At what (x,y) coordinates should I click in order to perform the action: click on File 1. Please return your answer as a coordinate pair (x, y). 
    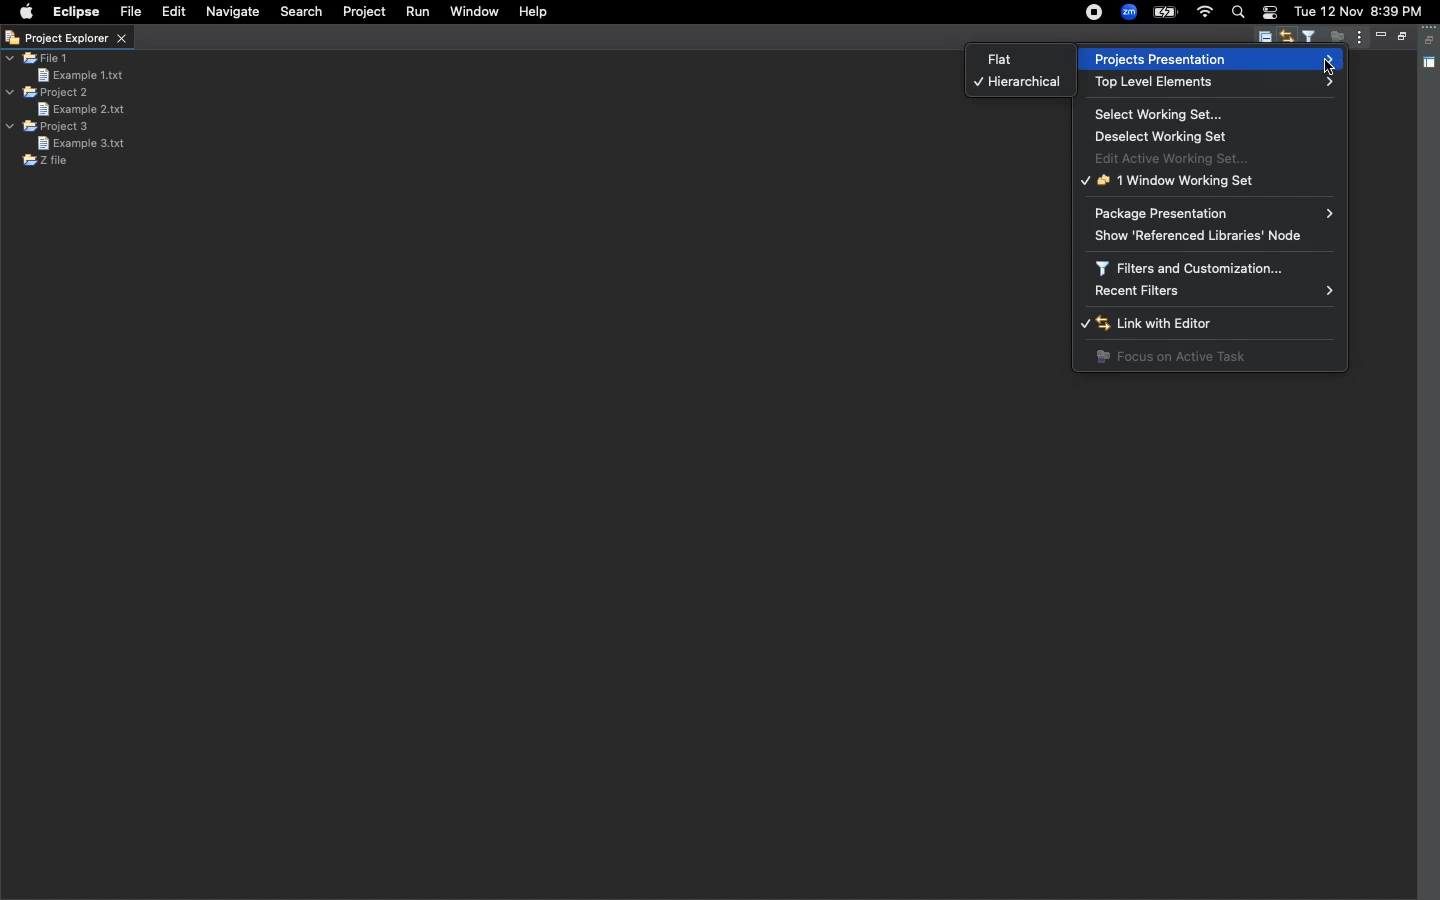
    Looking at the image, I should click on (39, 59).